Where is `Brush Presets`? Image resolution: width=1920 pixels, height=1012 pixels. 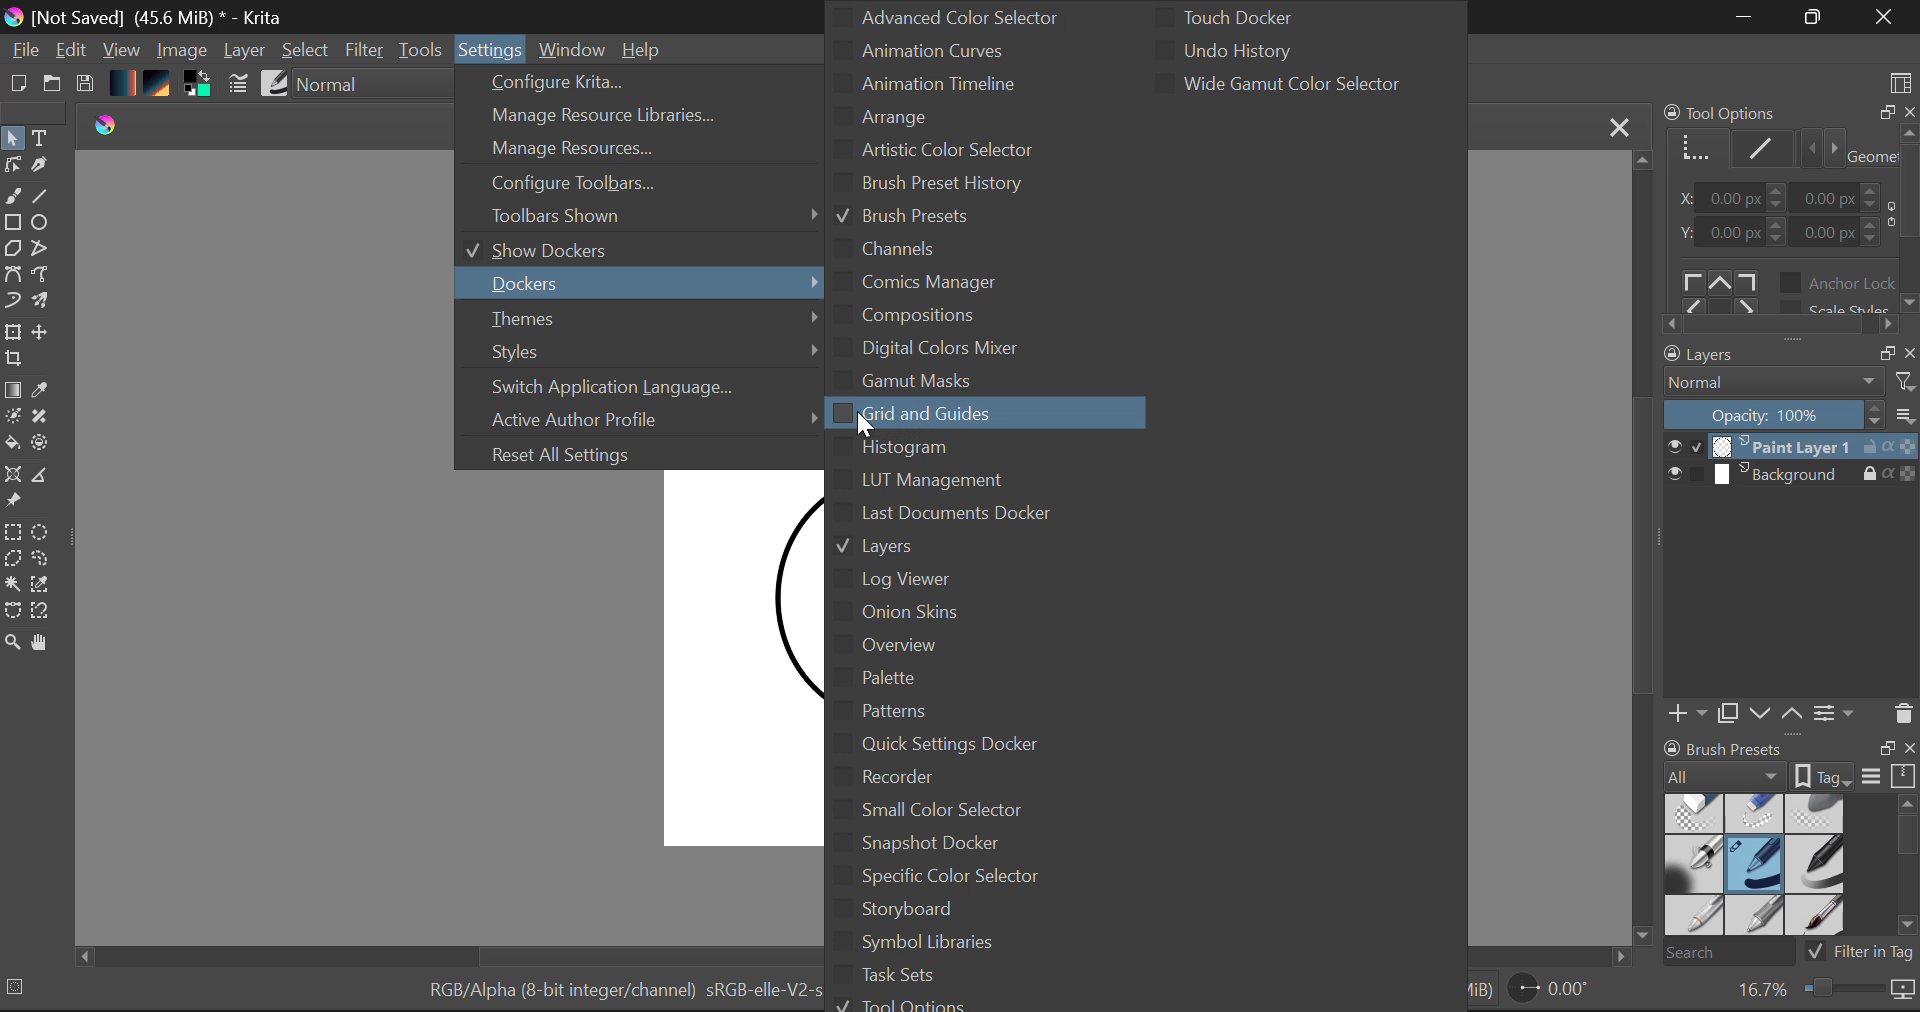
Brush Presets is located at coordinates (1758, 867).